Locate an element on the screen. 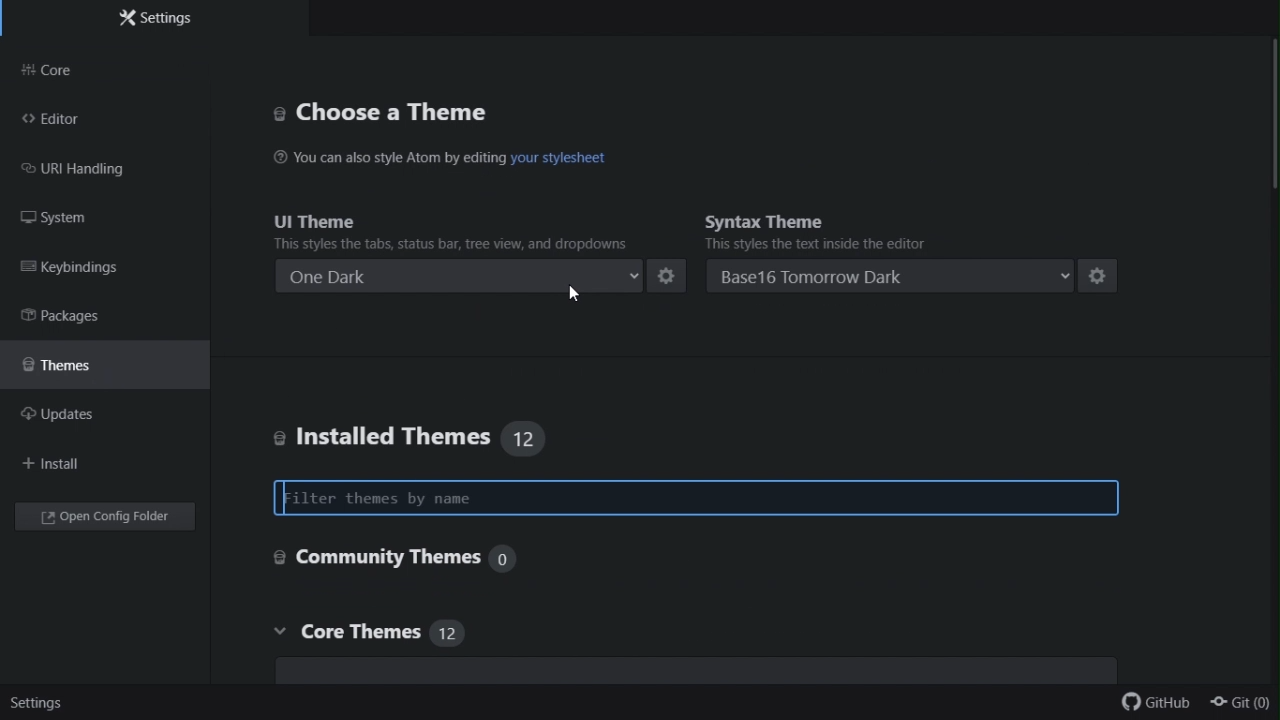 The image size is (1280, 720). Install is located at coordinates (56, 464).